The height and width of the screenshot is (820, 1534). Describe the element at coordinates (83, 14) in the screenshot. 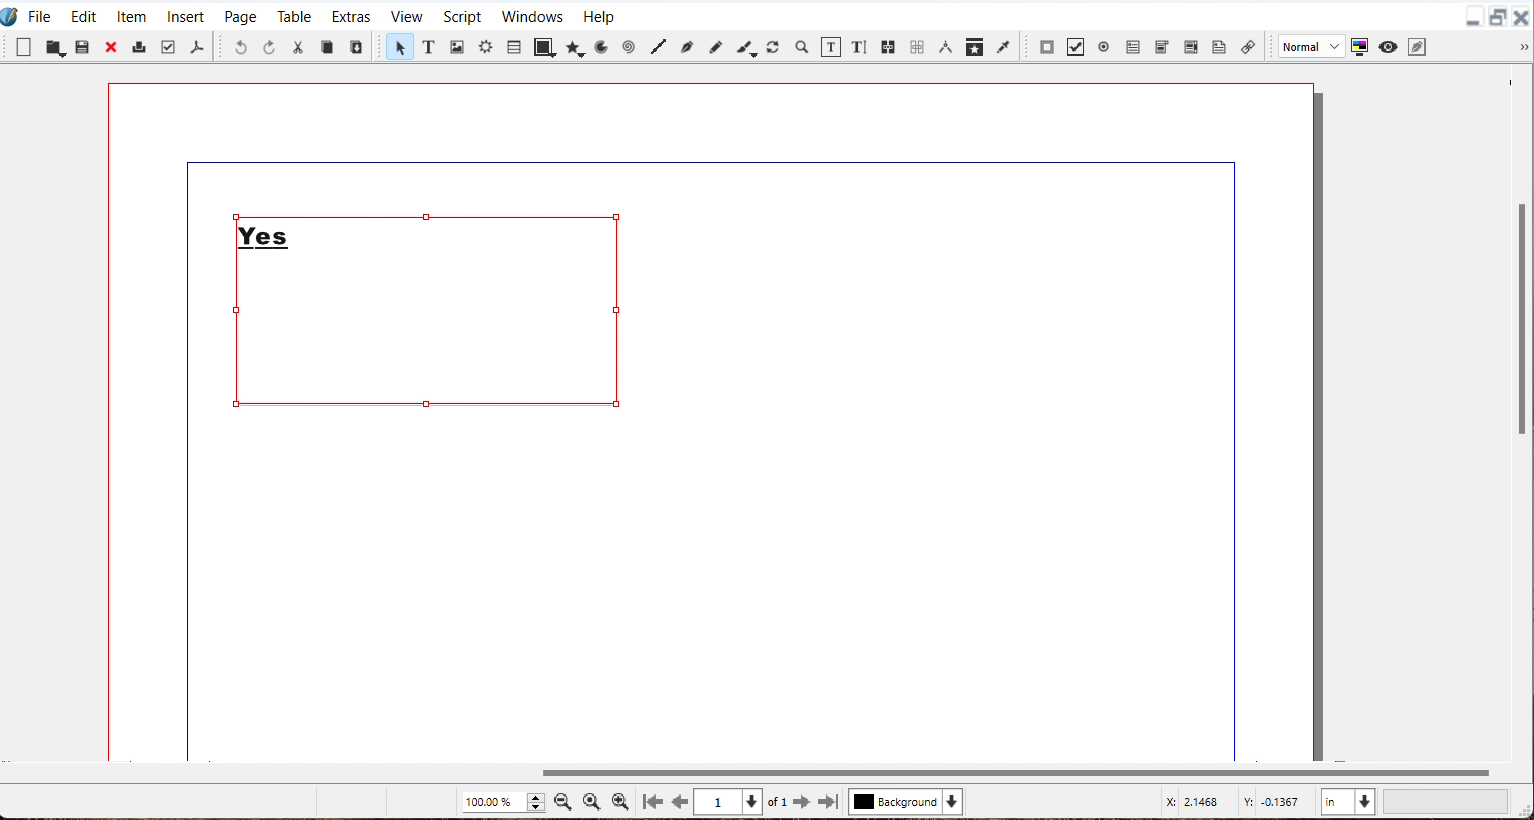

I see `Edit` at that location.